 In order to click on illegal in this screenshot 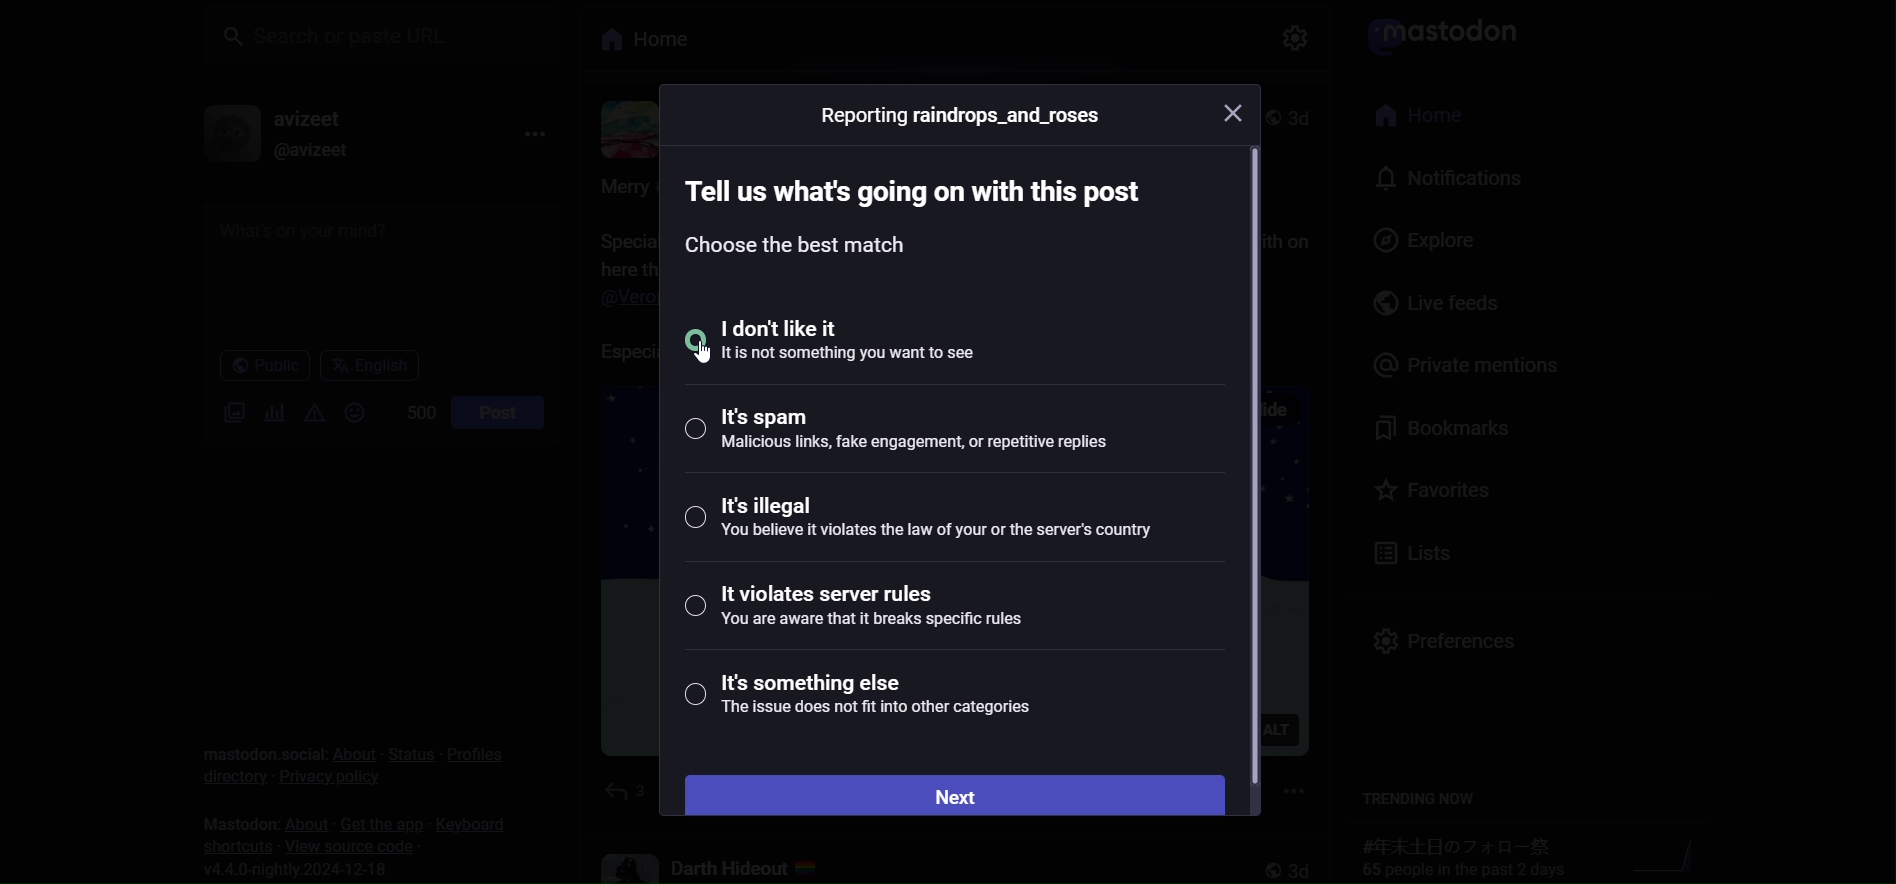, I will do `click(921, 515)`.